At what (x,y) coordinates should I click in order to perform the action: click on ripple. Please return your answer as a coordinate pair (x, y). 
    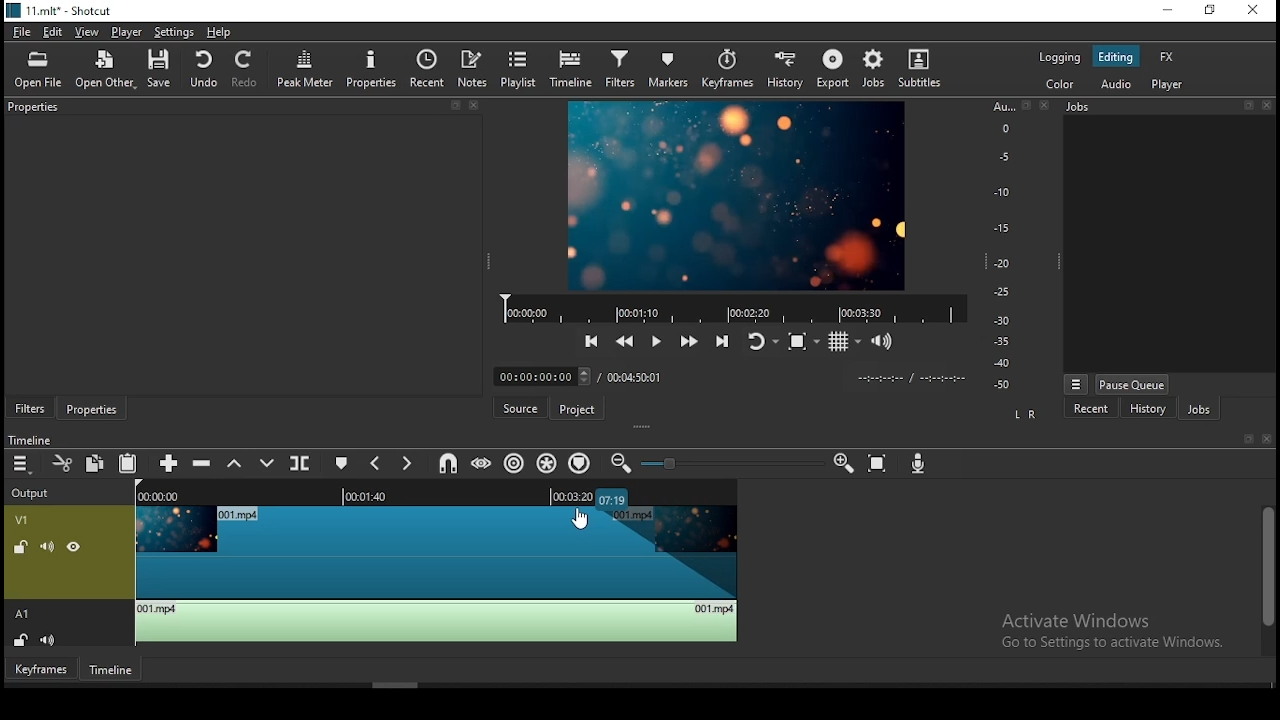
    Looking at the image, I should click on (517, 464).